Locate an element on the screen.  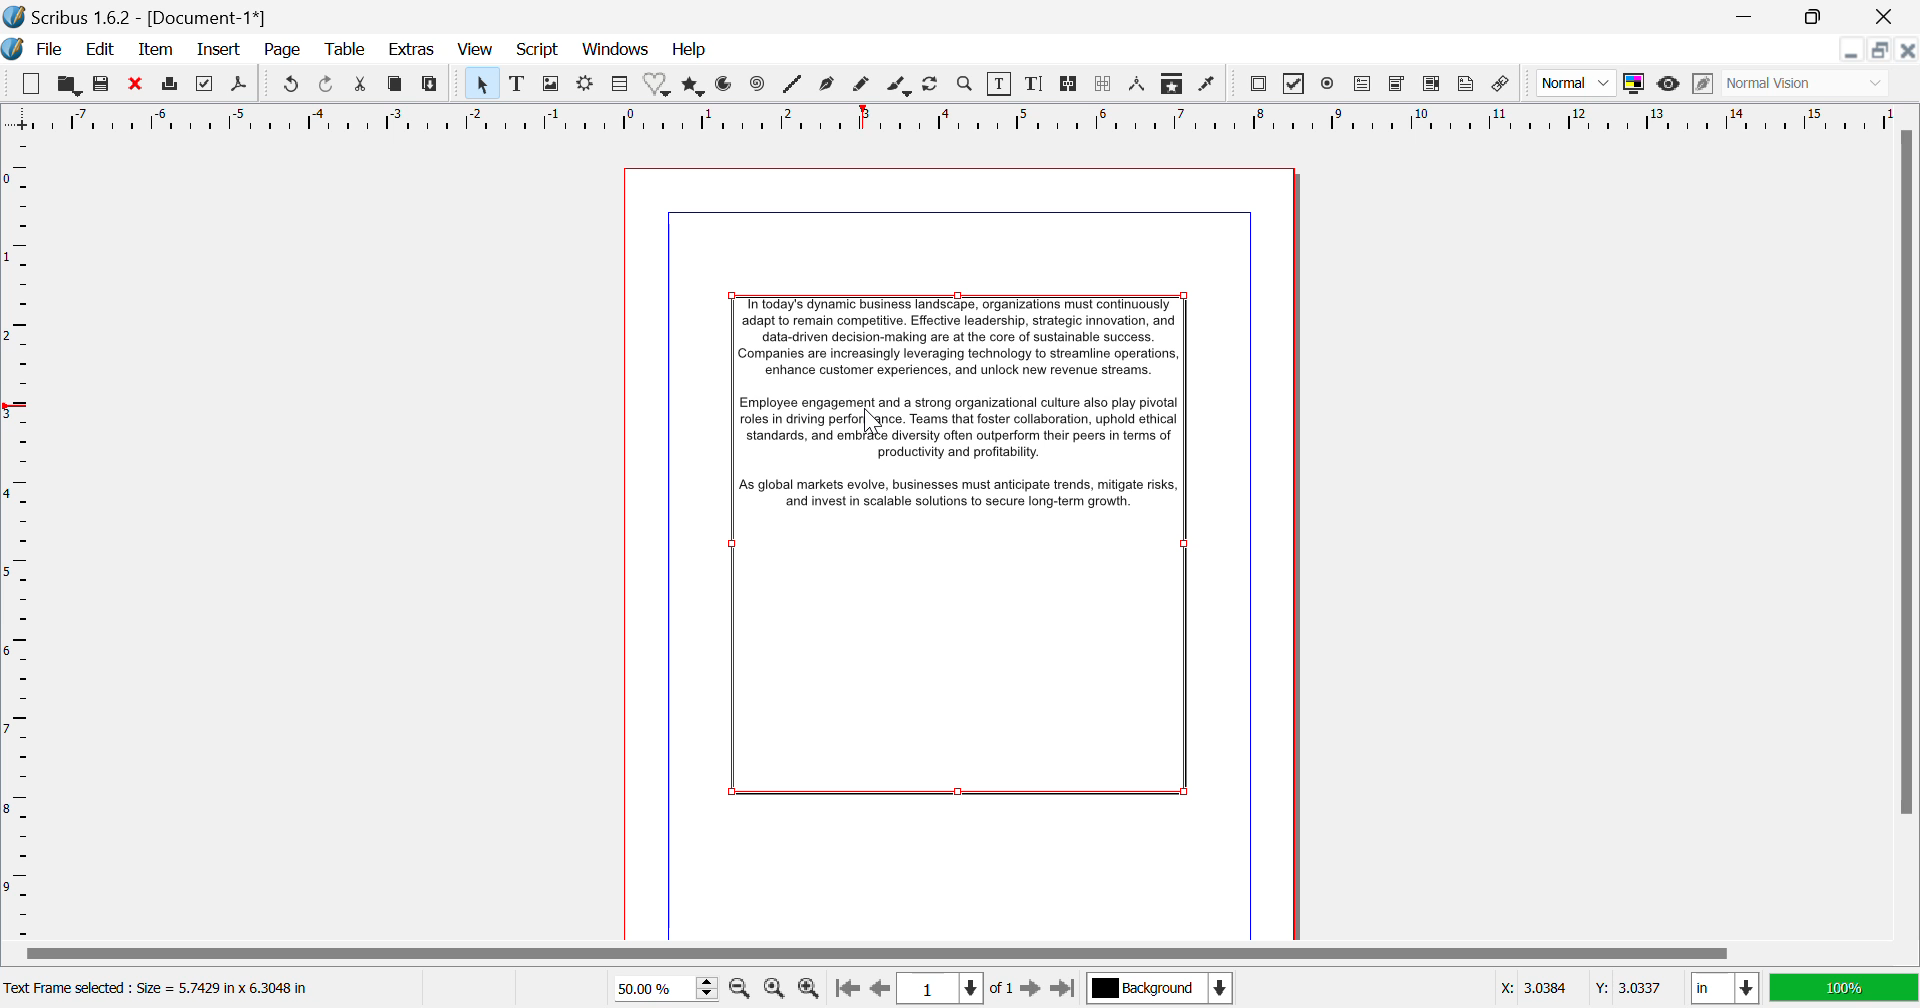
Scribus Logo is located at coordinates (12, 50).